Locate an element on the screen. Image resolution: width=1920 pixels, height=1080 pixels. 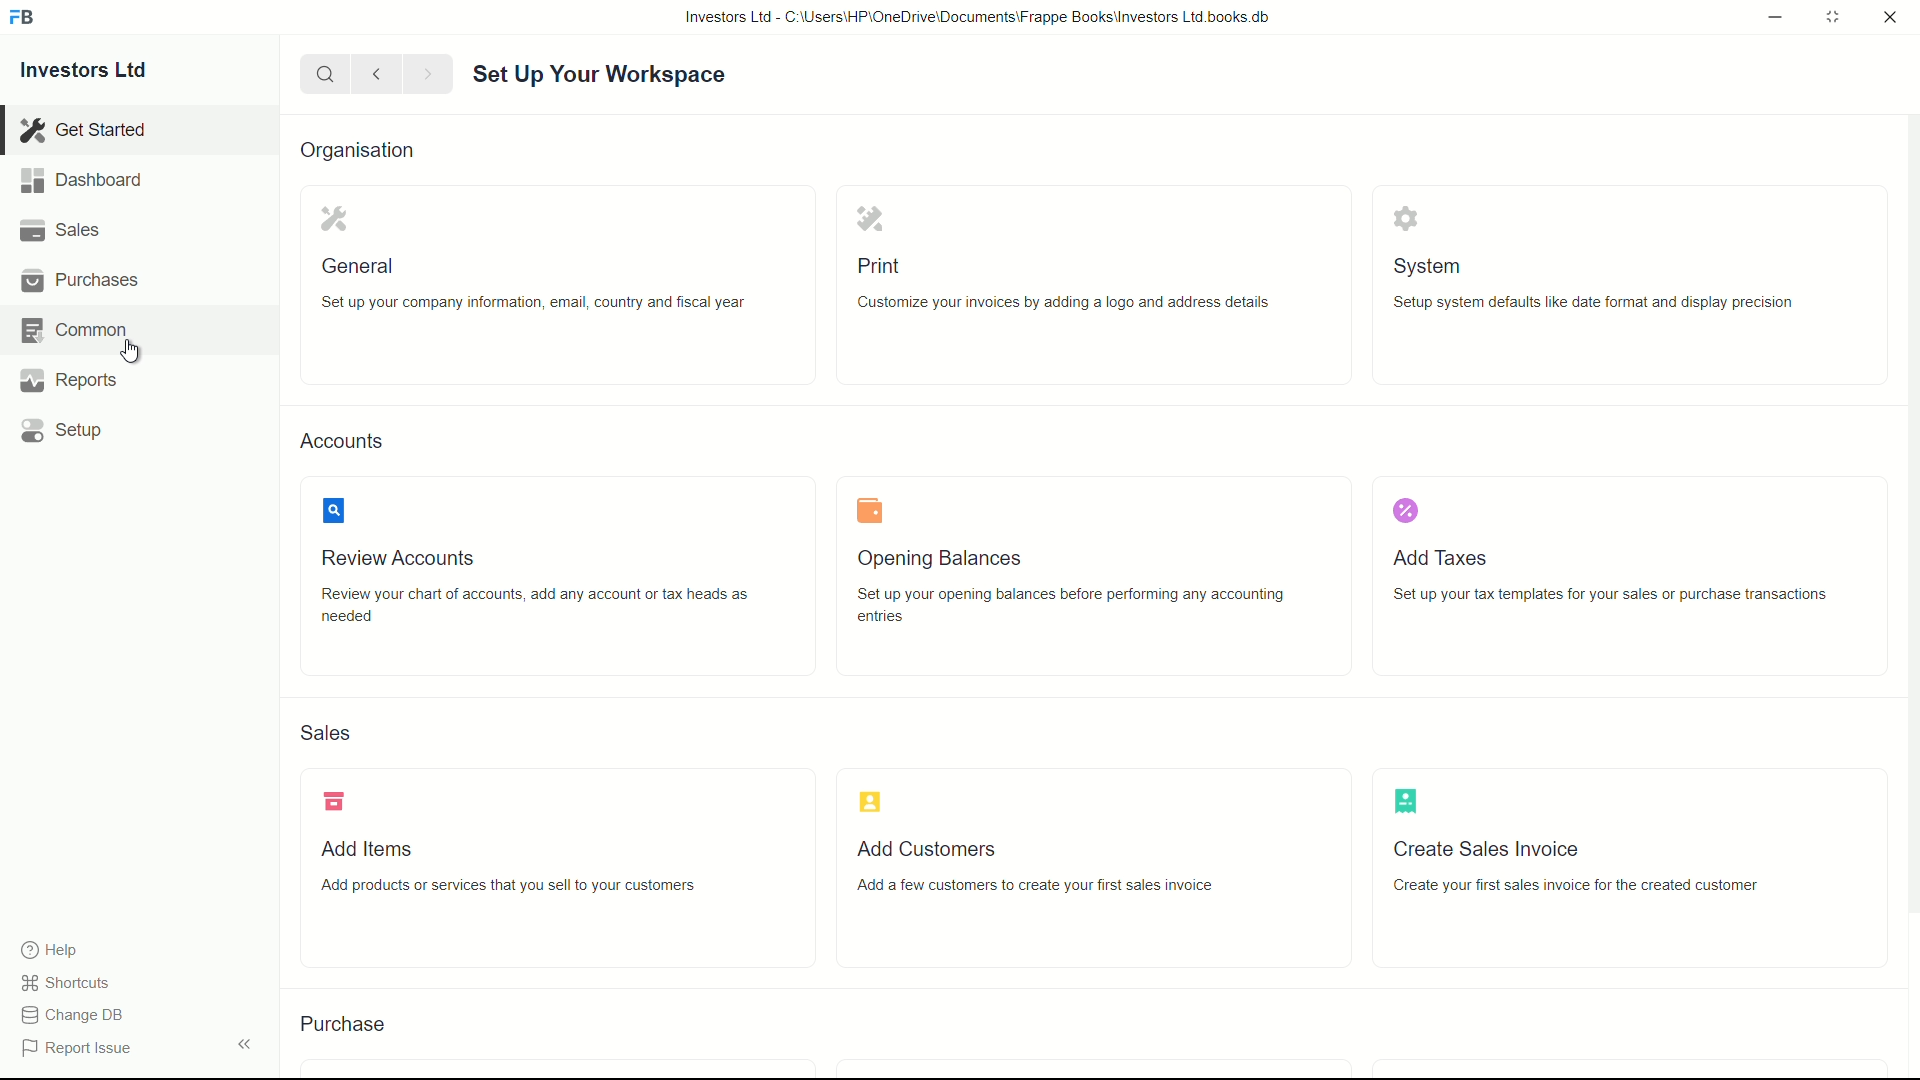
System is located at coordinates (1436, 267).